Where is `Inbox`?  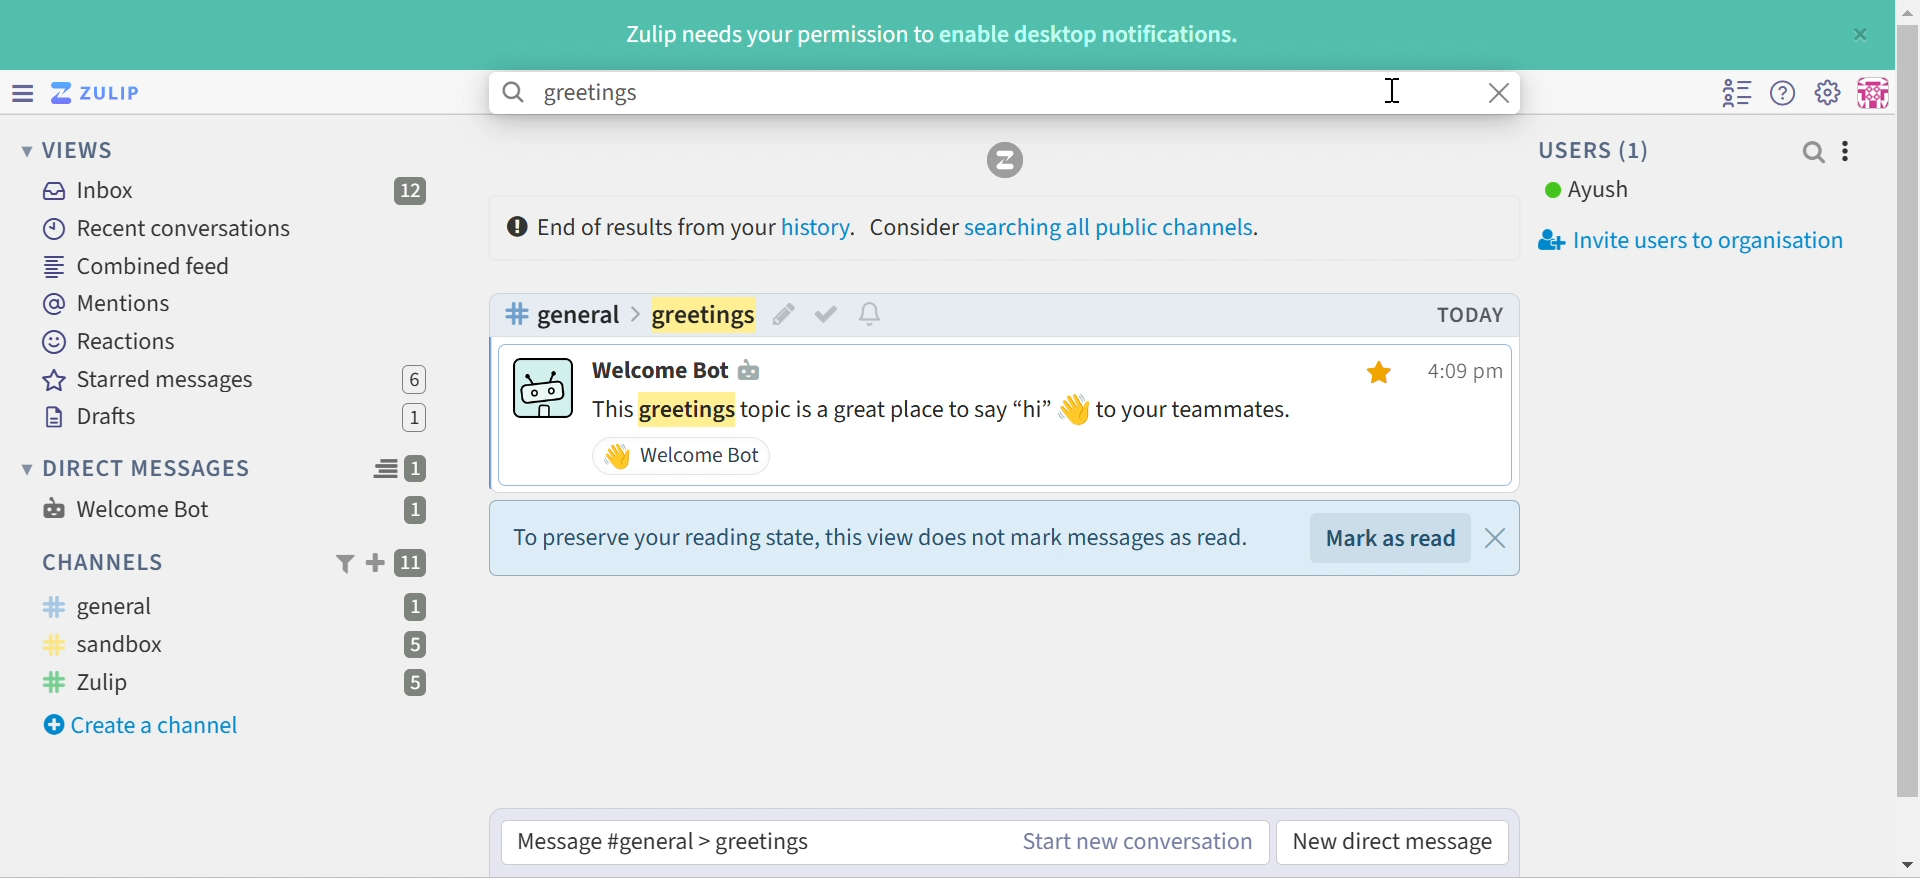
Inbox is located at coordinates (87, 191).